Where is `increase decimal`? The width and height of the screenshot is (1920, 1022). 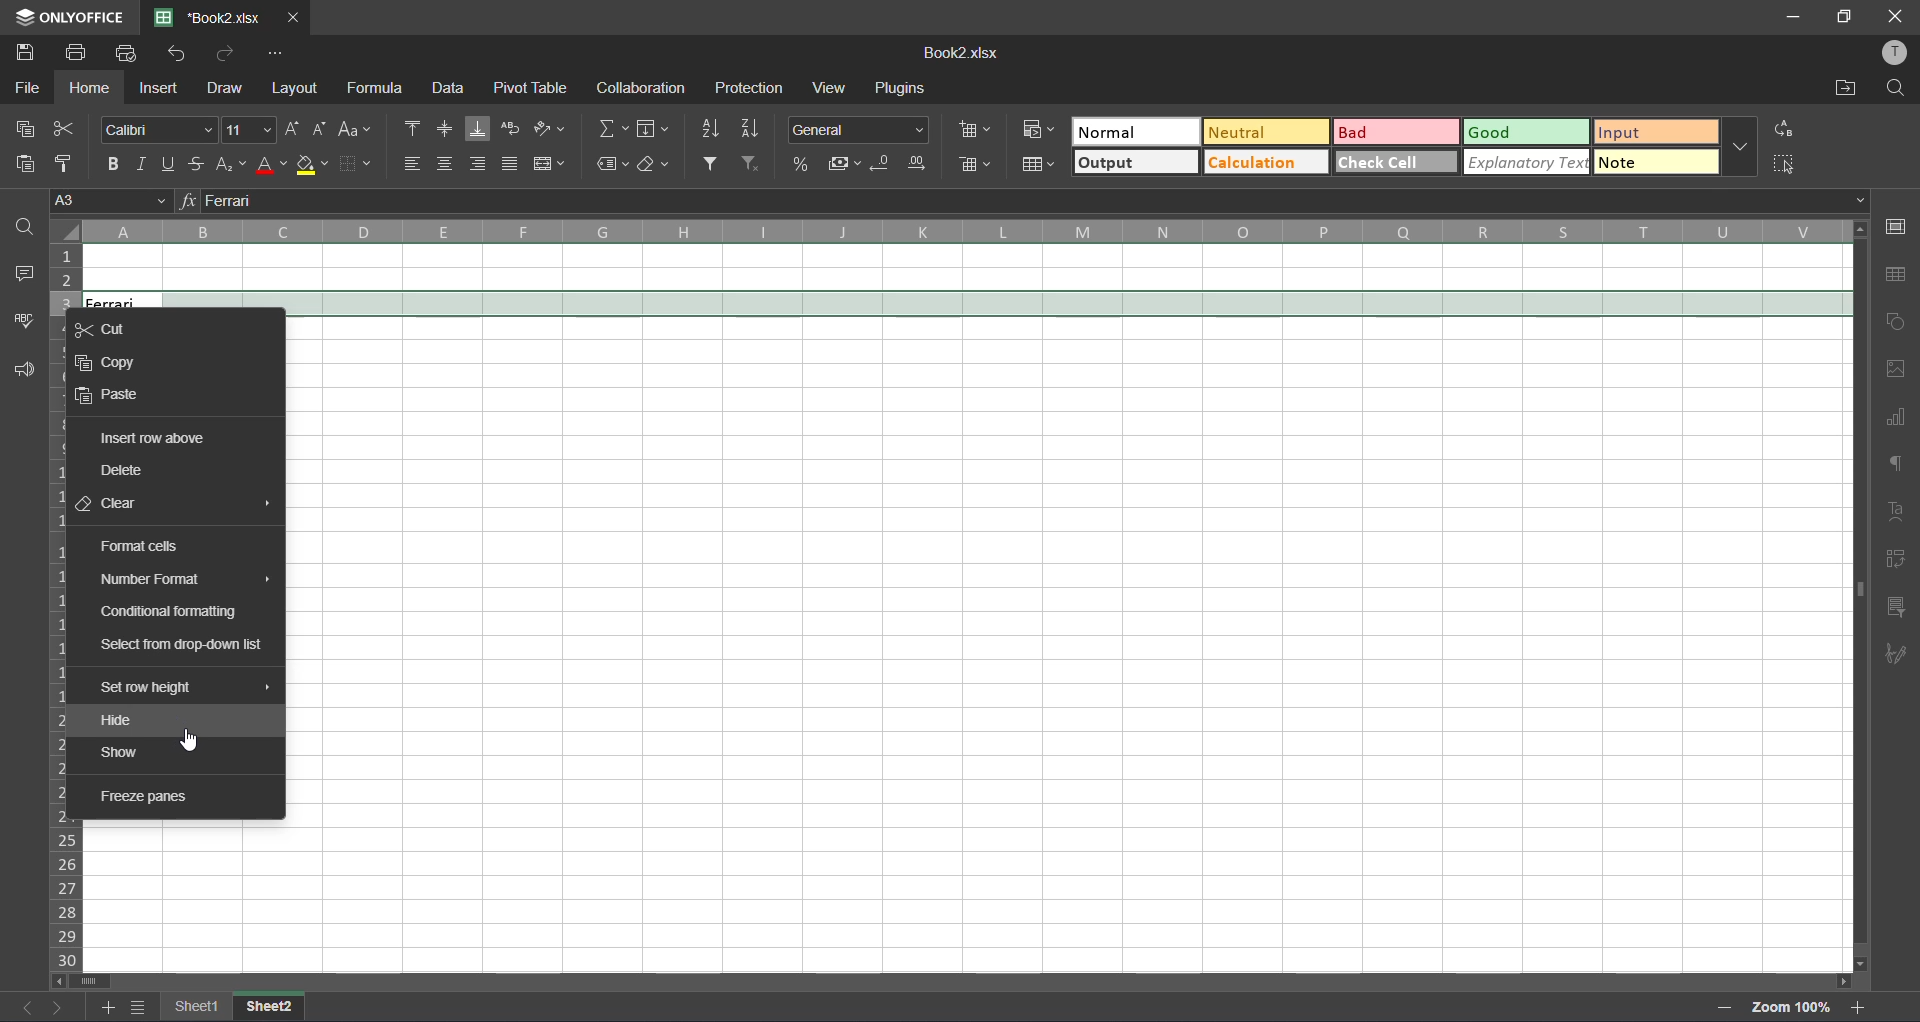 increase decimal is located at coordinates (916, 163).